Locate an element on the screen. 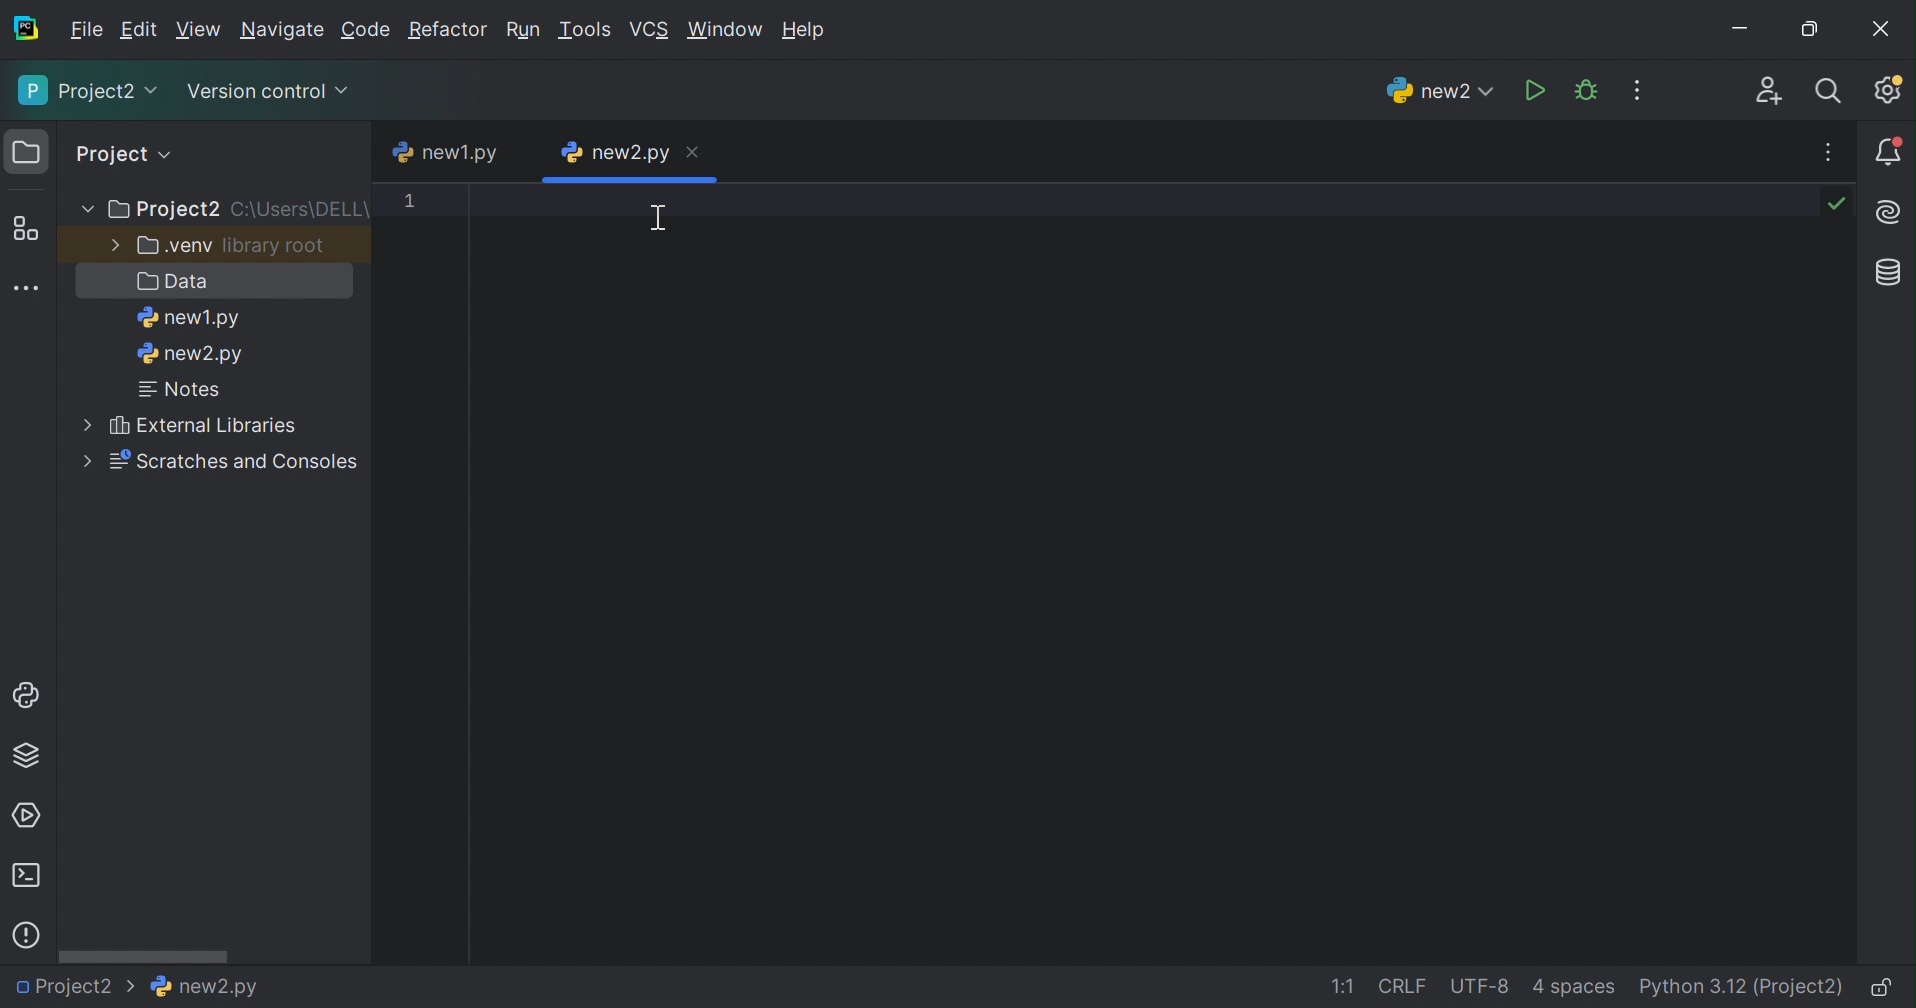 The width and height of the screenshot is (1916, 1008). Project2 is located at coordinates (74, 991).